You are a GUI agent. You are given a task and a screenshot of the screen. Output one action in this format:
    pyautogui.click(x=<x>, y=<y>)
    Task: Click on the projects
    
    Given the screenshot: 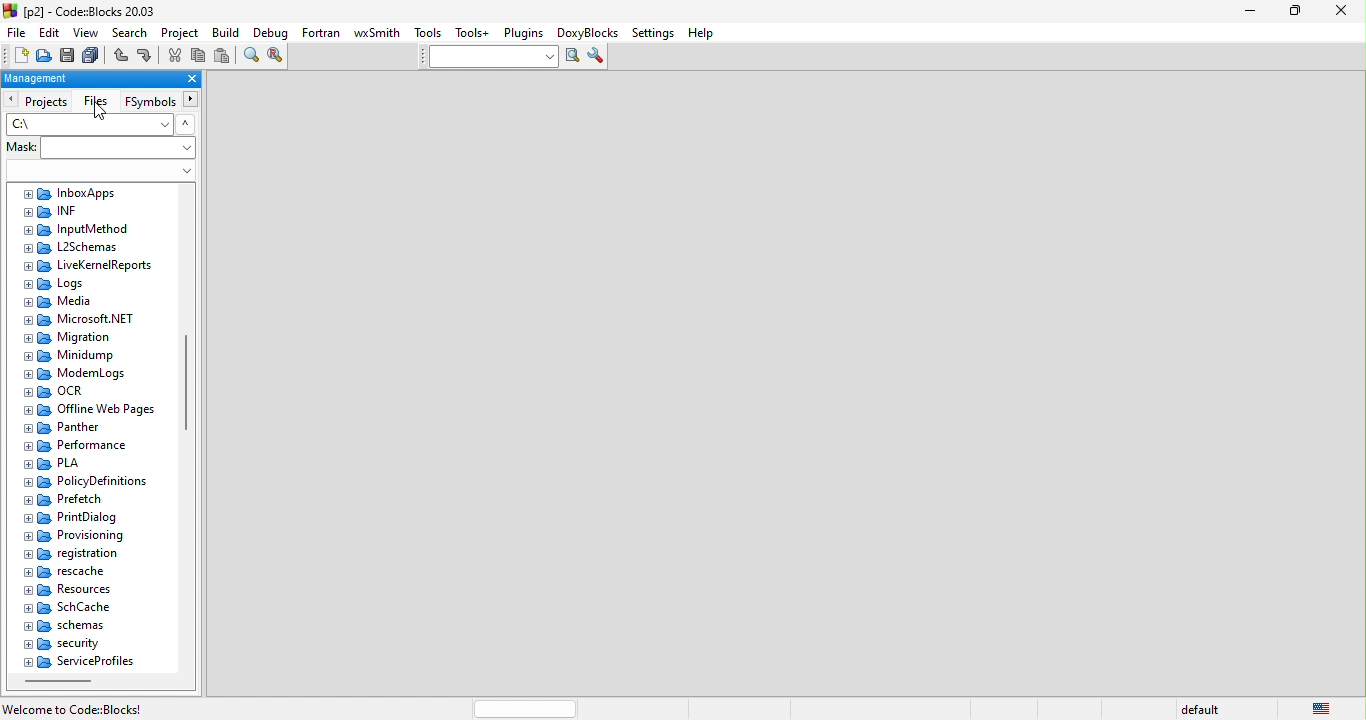 What is the action you would take?
    pyautogui.click(x=35, y=98)
    